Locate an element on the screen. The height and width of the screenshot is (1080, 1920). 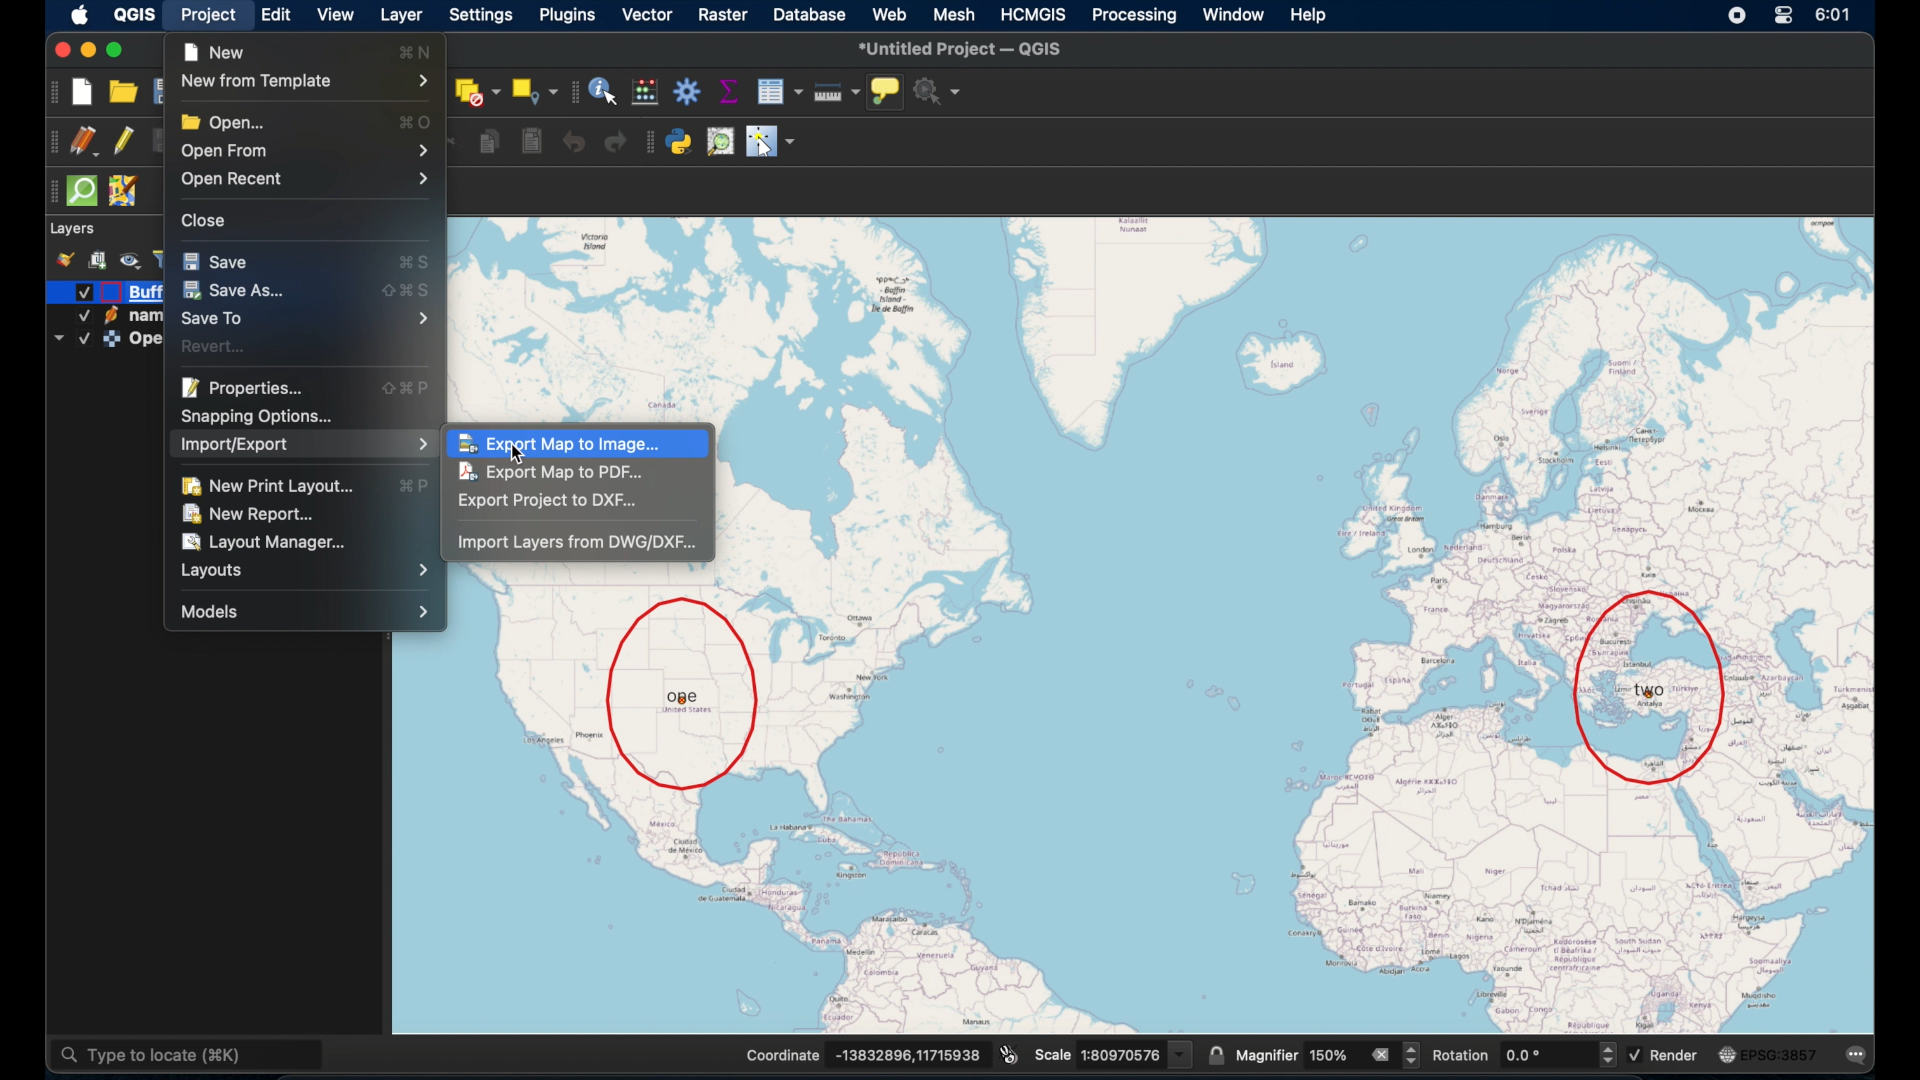
rotation is located at coordinates (1460, 1056).